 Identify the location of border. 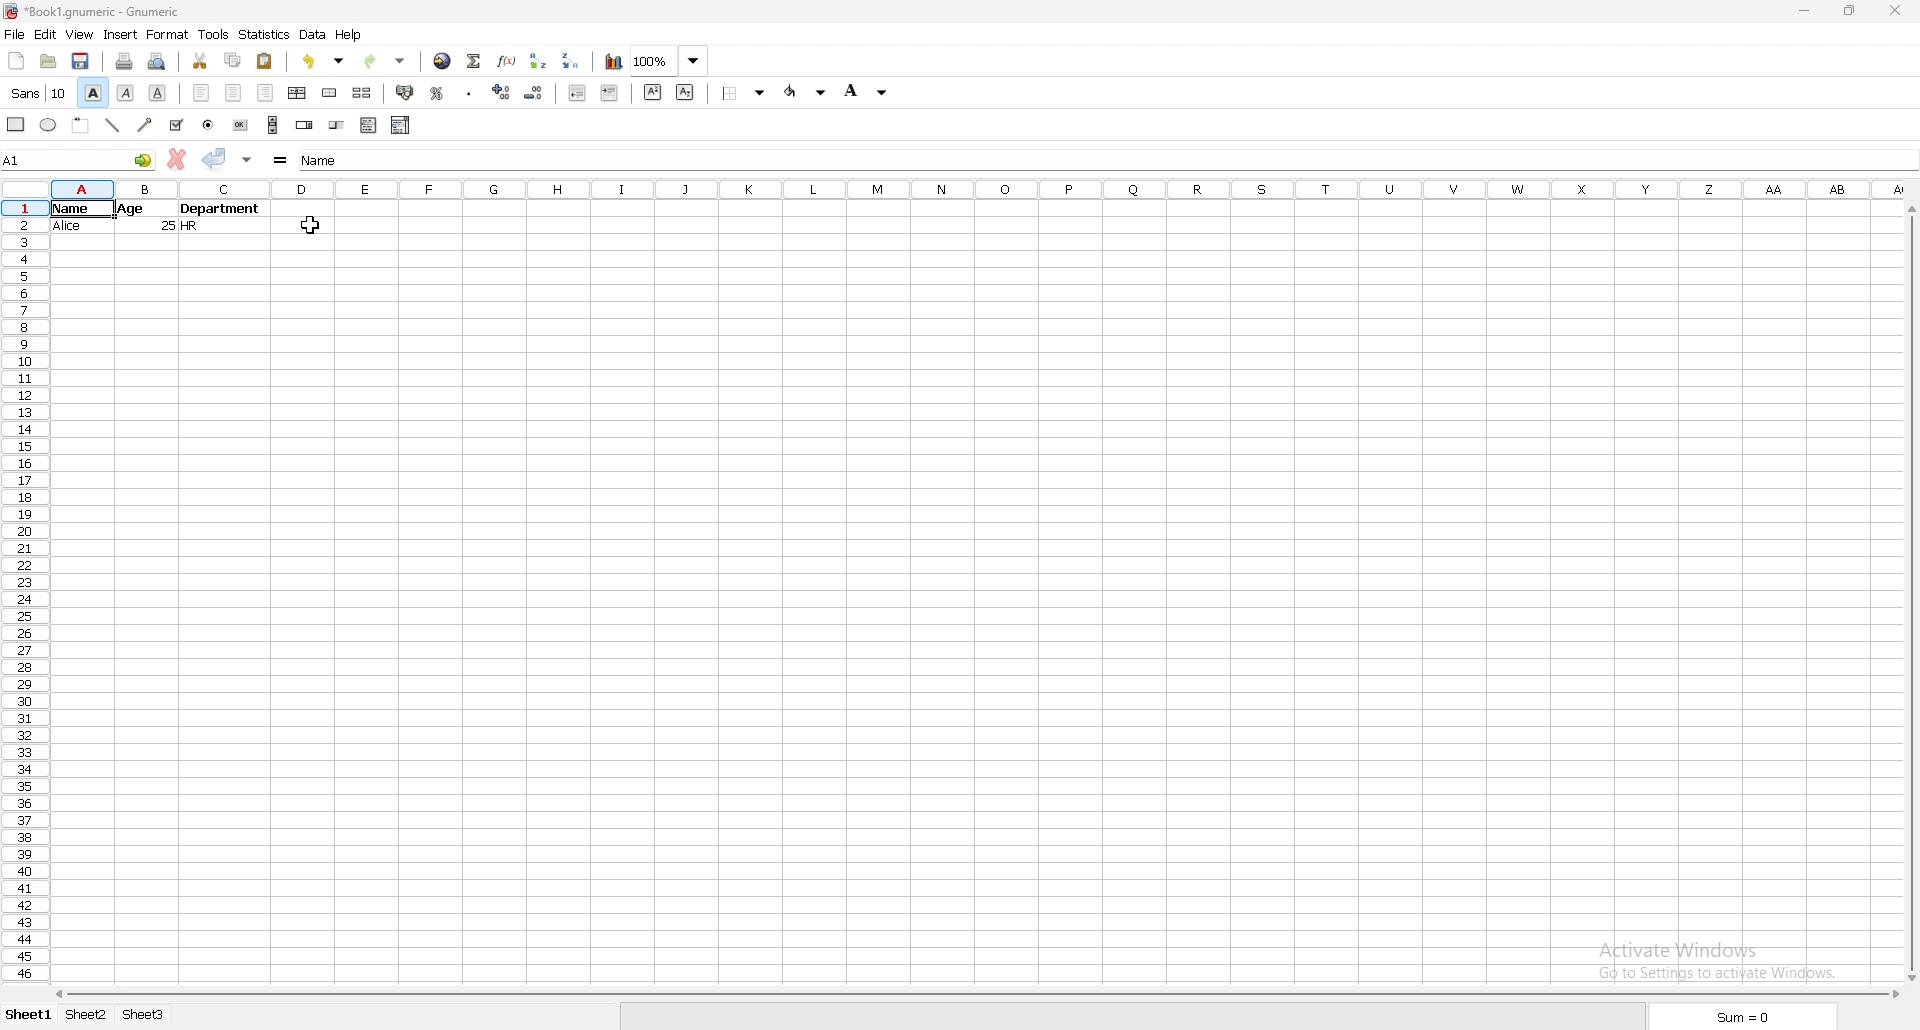
(745, 93).